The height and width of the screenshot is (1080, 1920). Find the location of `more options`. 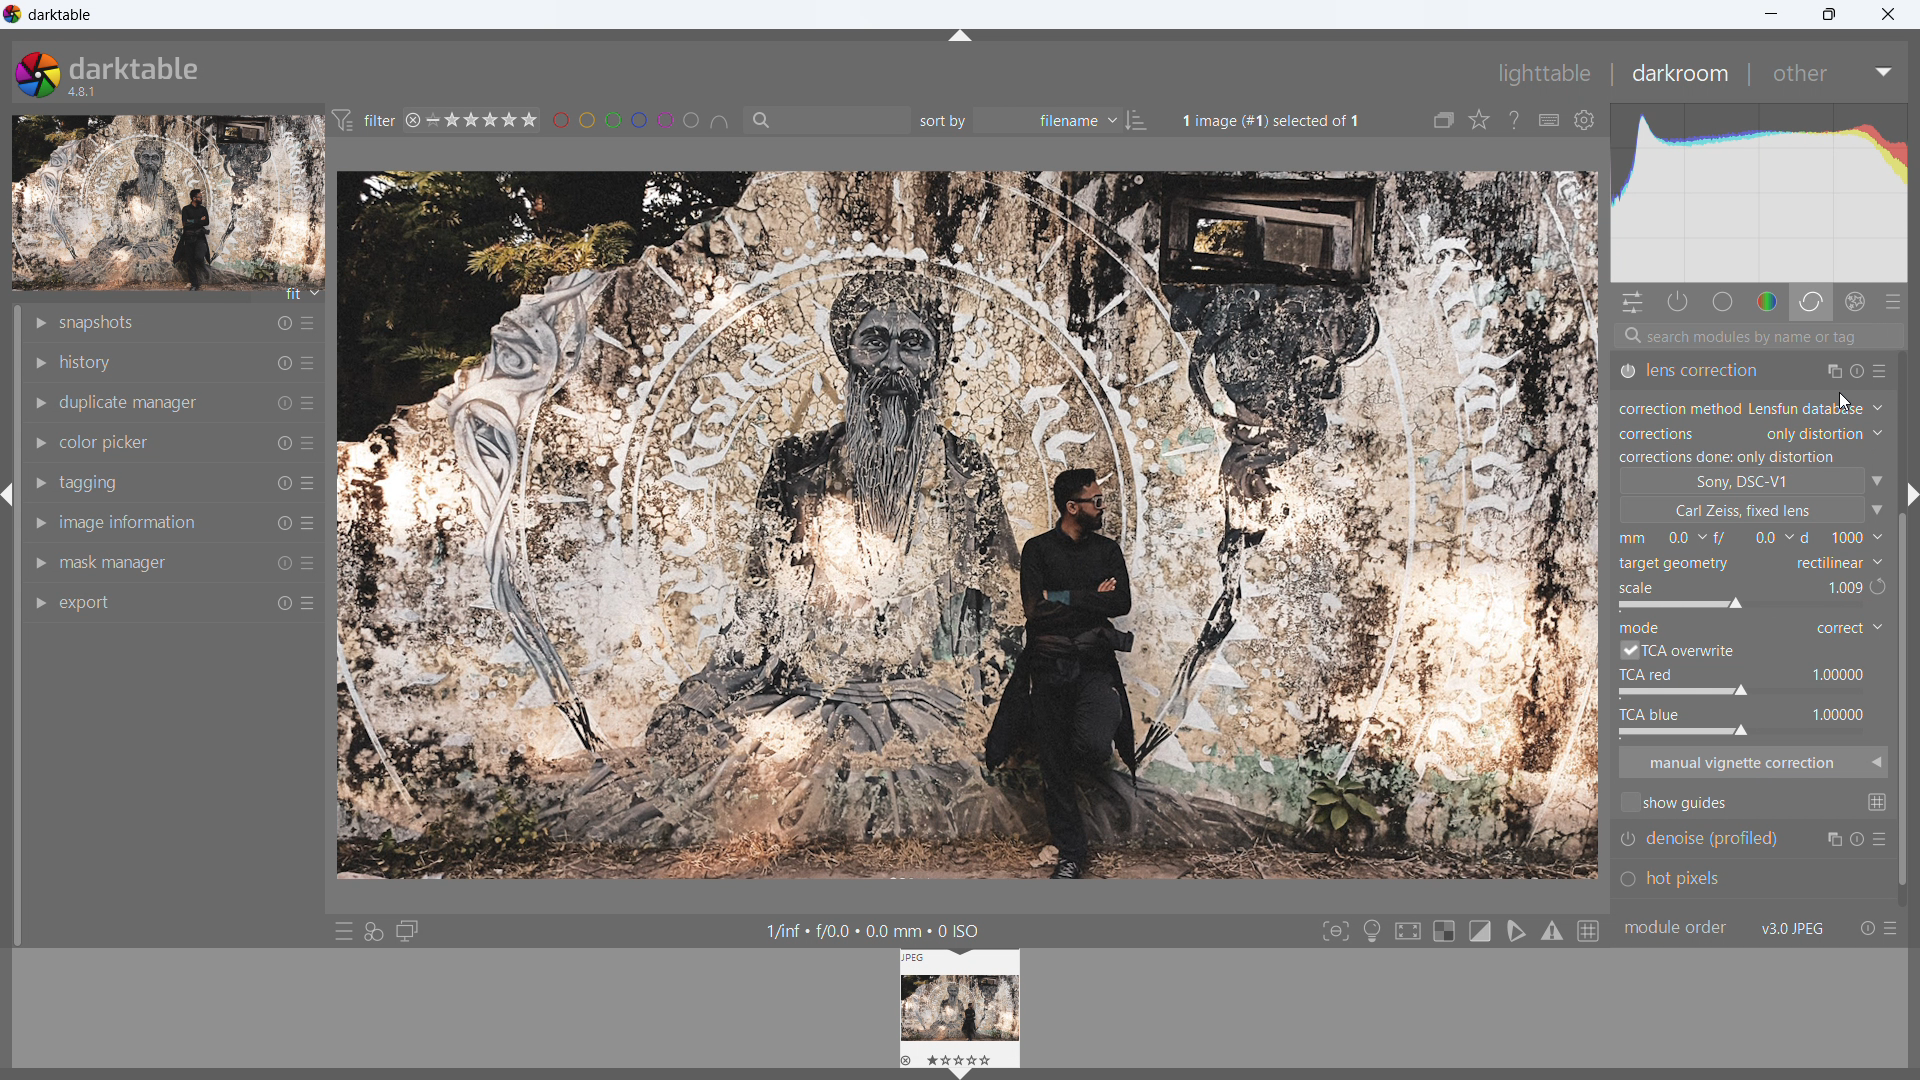

more options is located at coordinates (310, 564).